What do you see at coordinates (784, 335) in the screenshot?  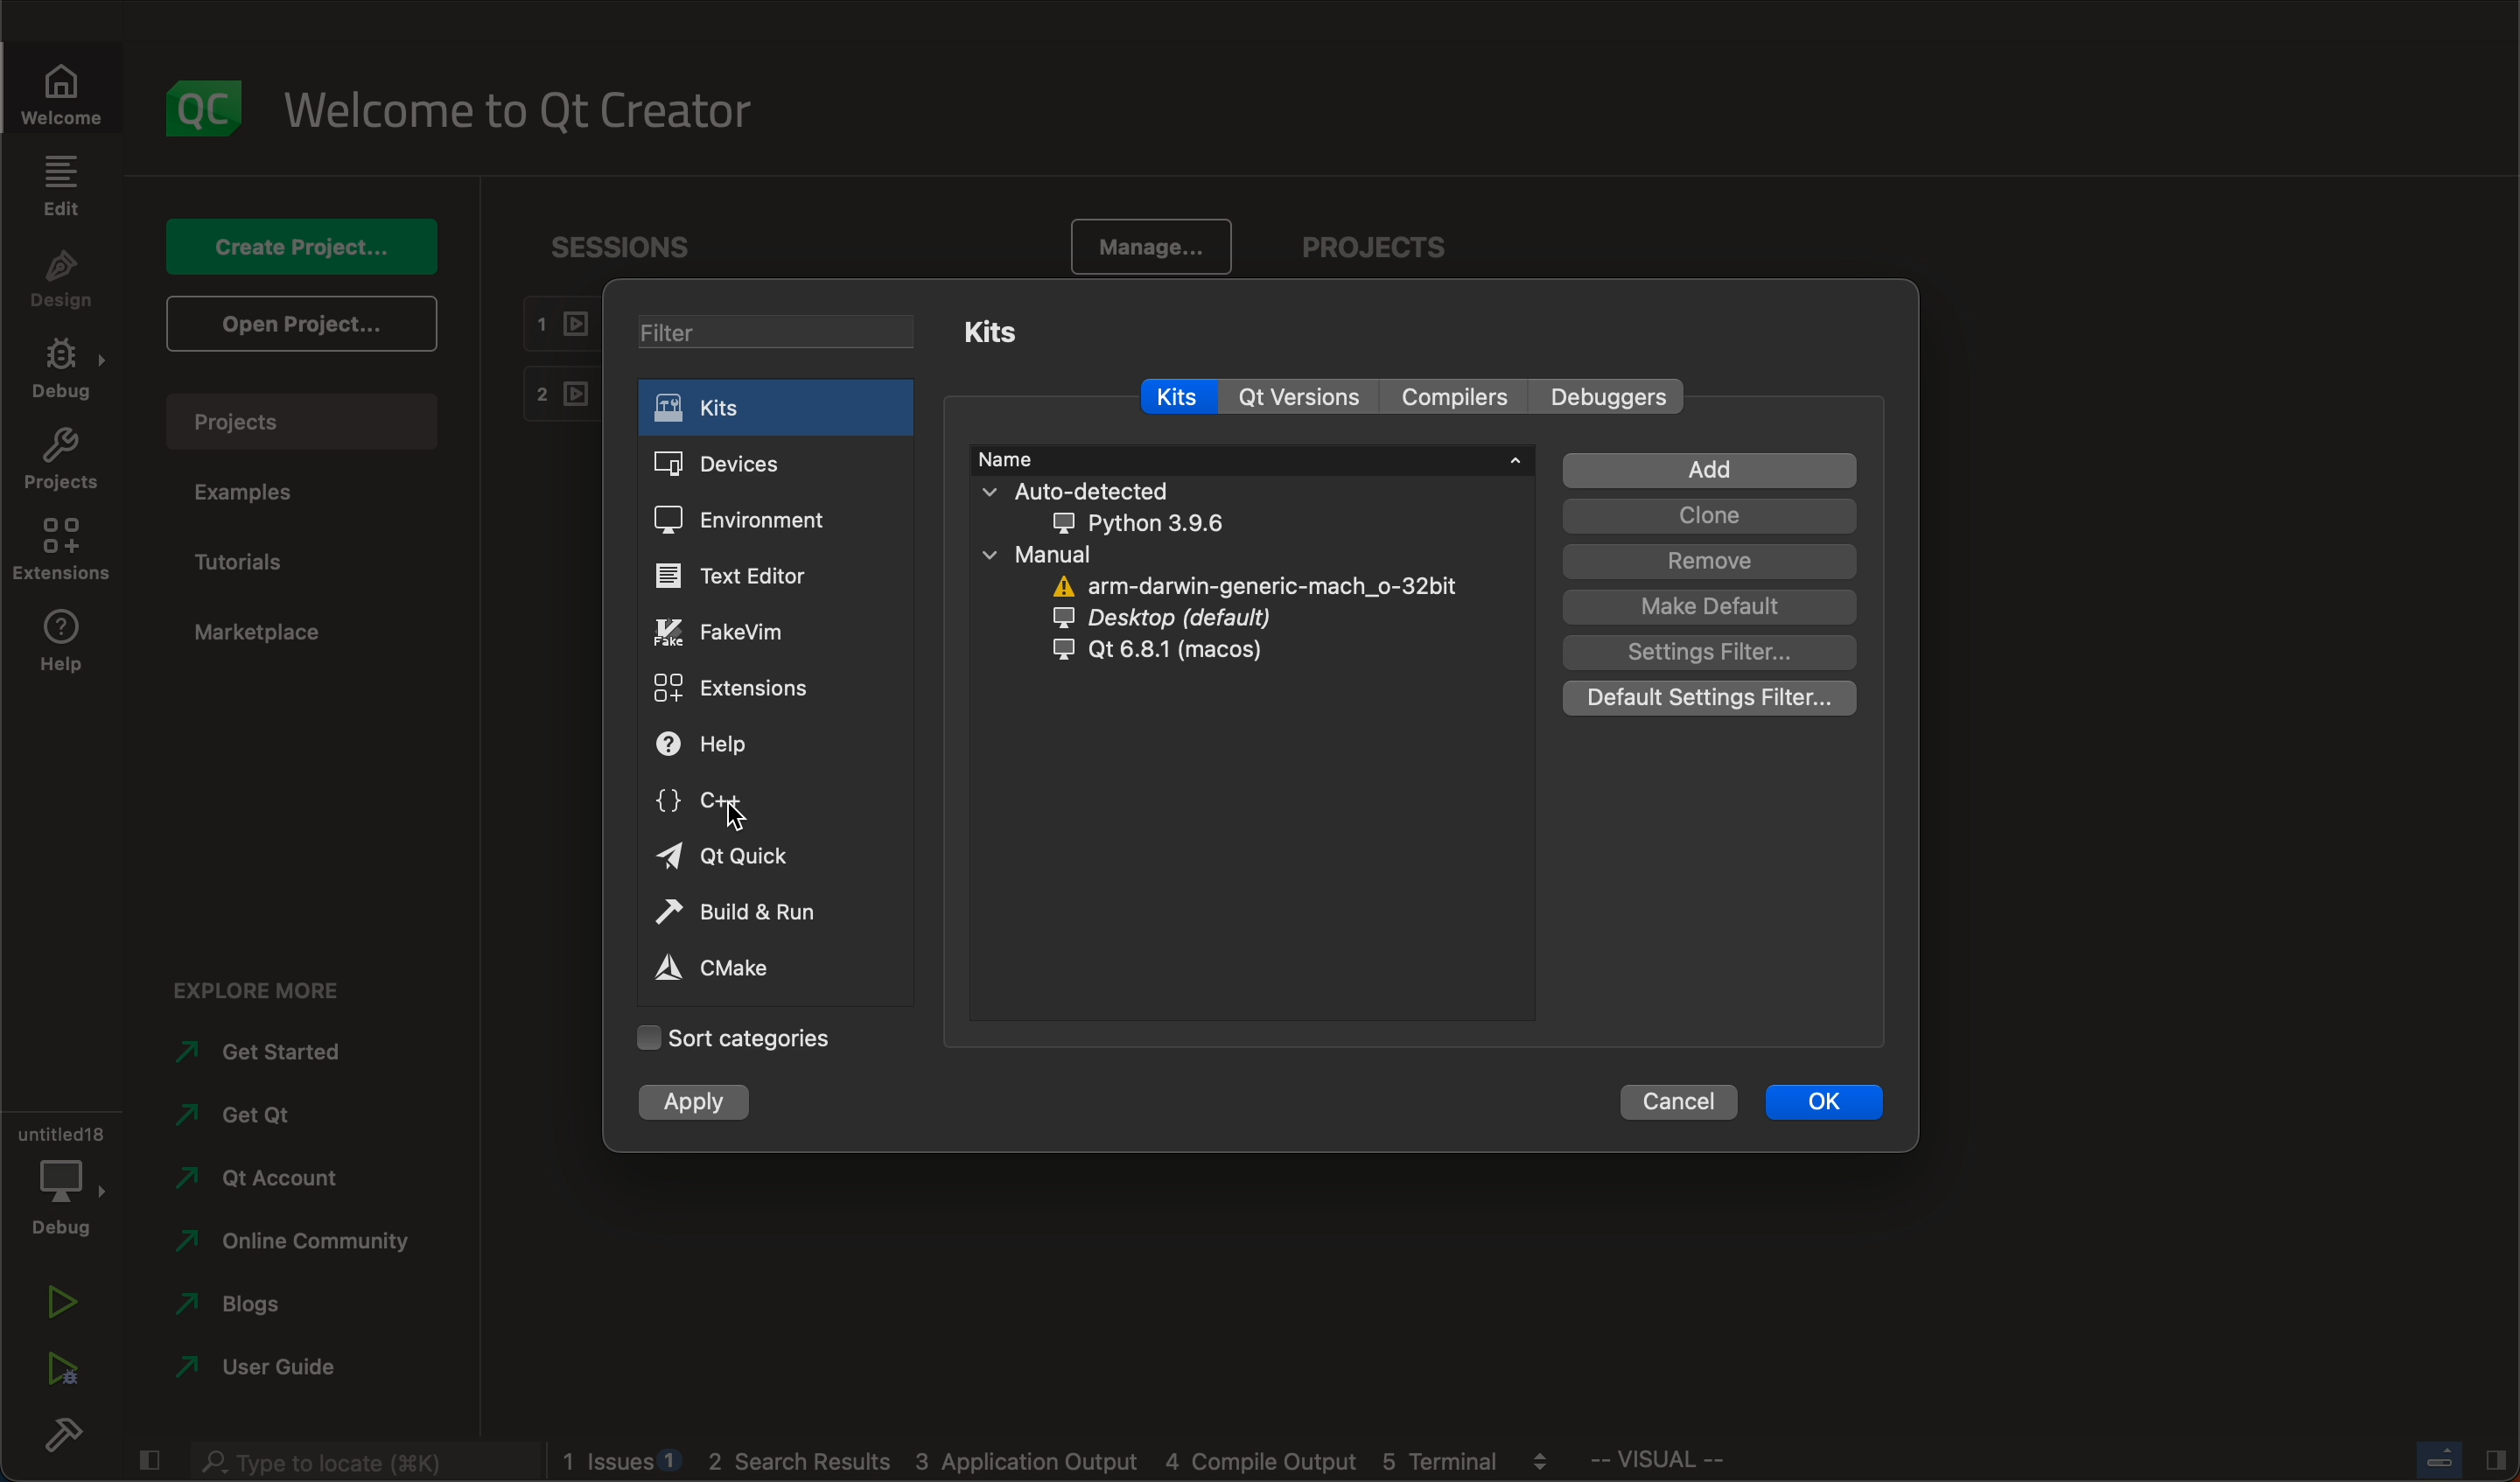 I see `filter` at bounding box center [784, 335].